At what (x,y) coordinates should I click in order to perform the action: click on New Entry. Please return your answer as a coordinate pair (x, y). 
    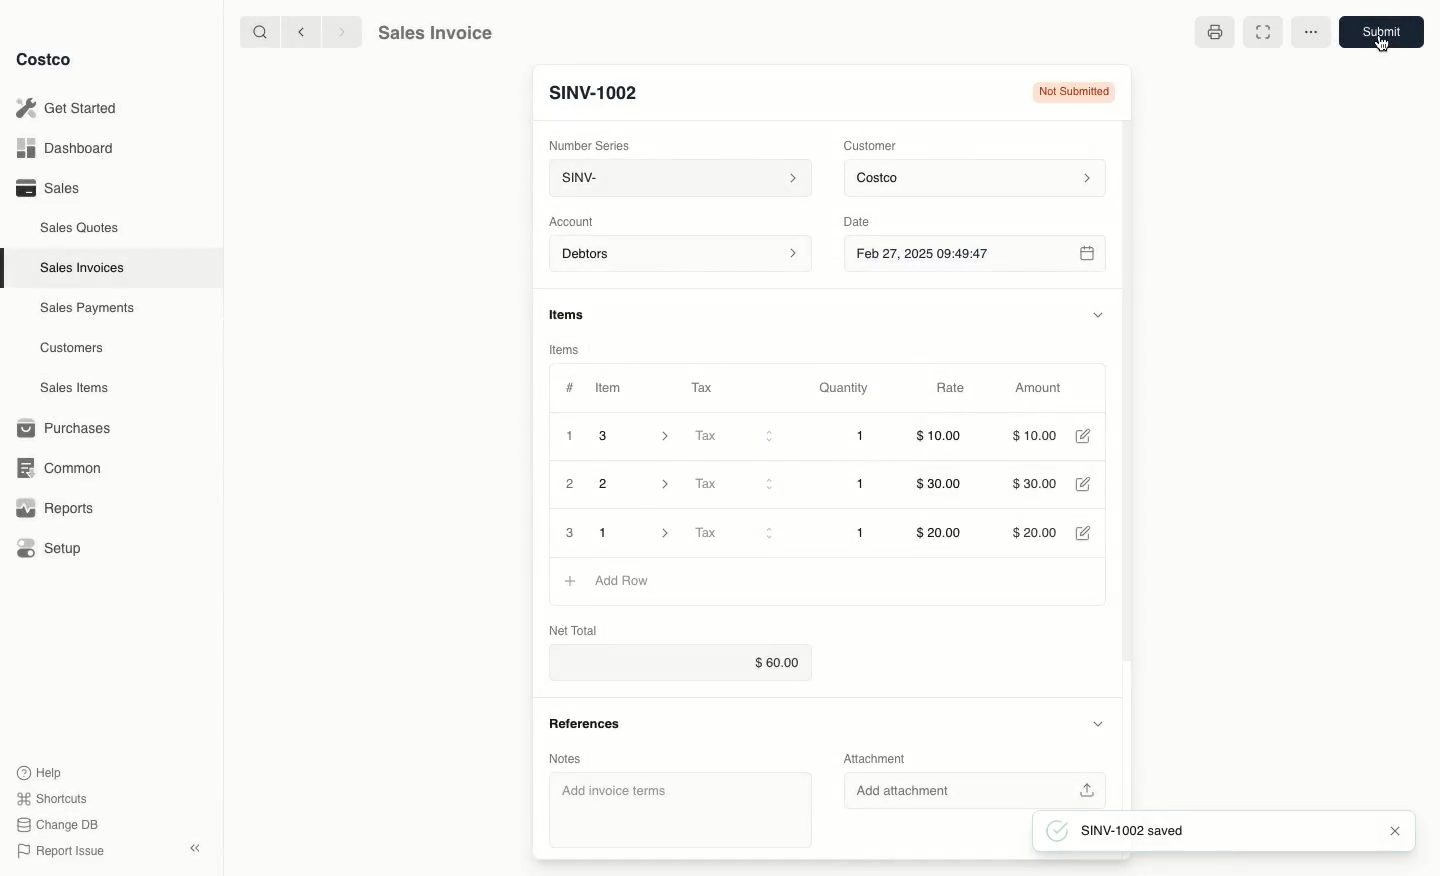
    Looking at the image, I should click on (593, 93).